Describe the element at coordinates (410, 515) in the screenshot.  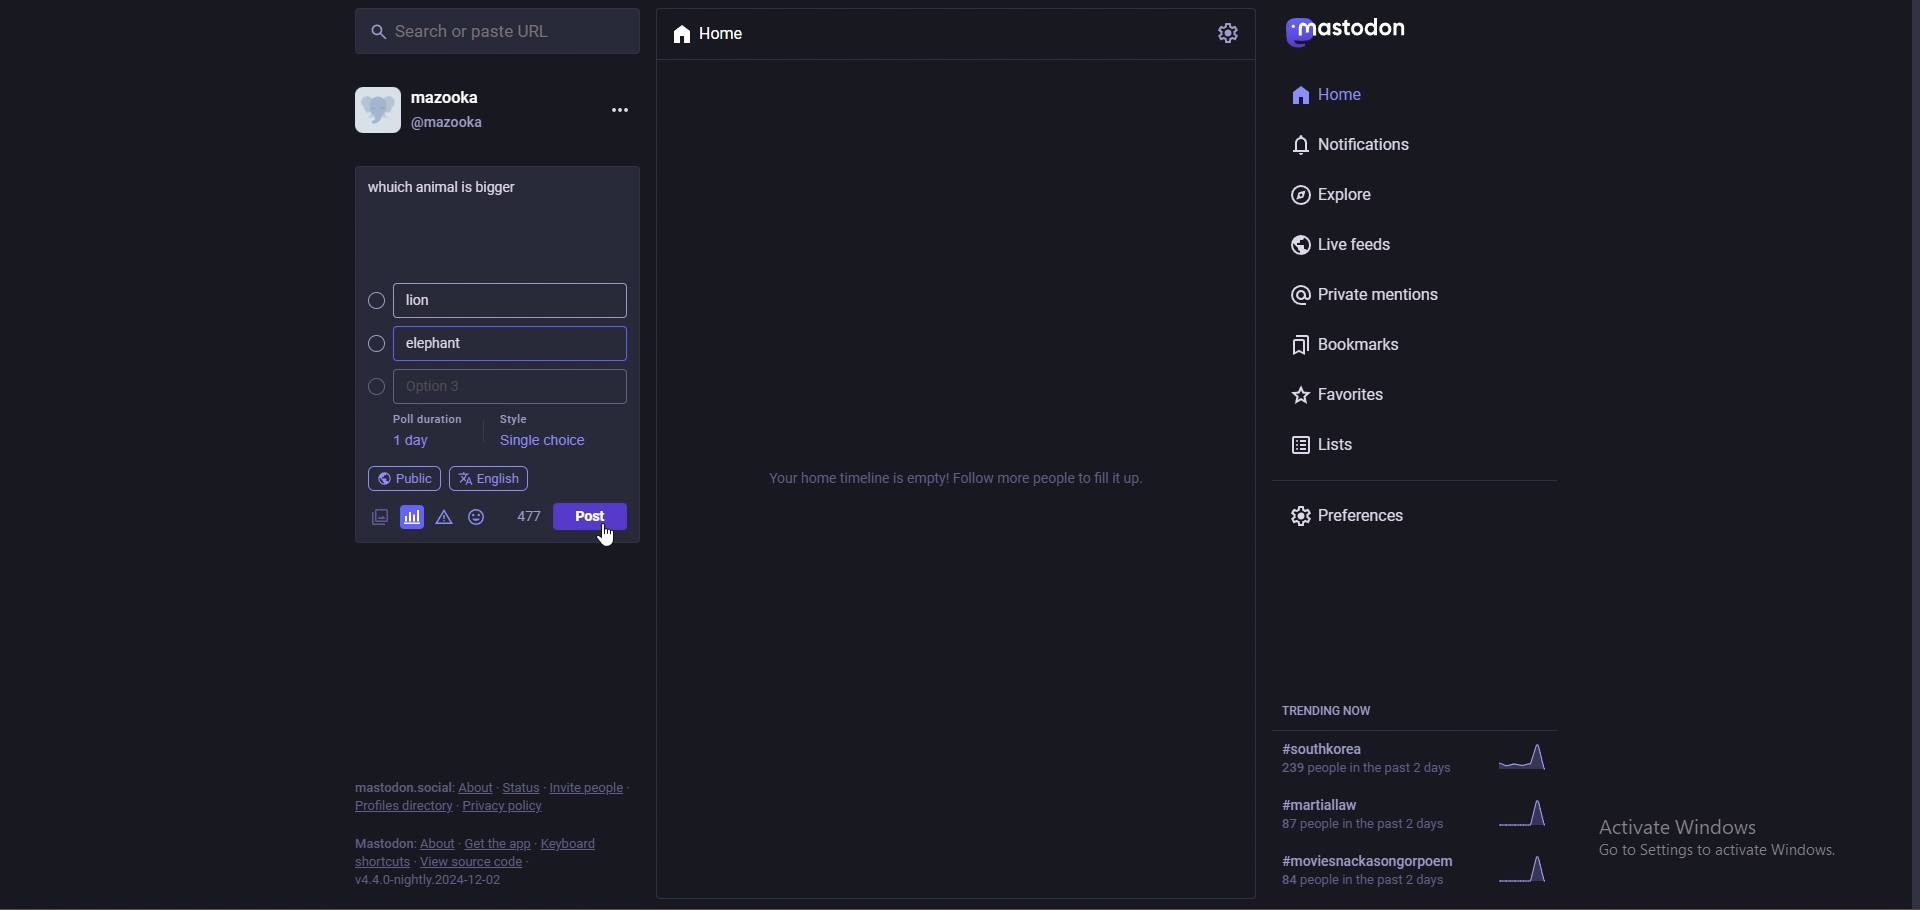
I see `polls` at that location.